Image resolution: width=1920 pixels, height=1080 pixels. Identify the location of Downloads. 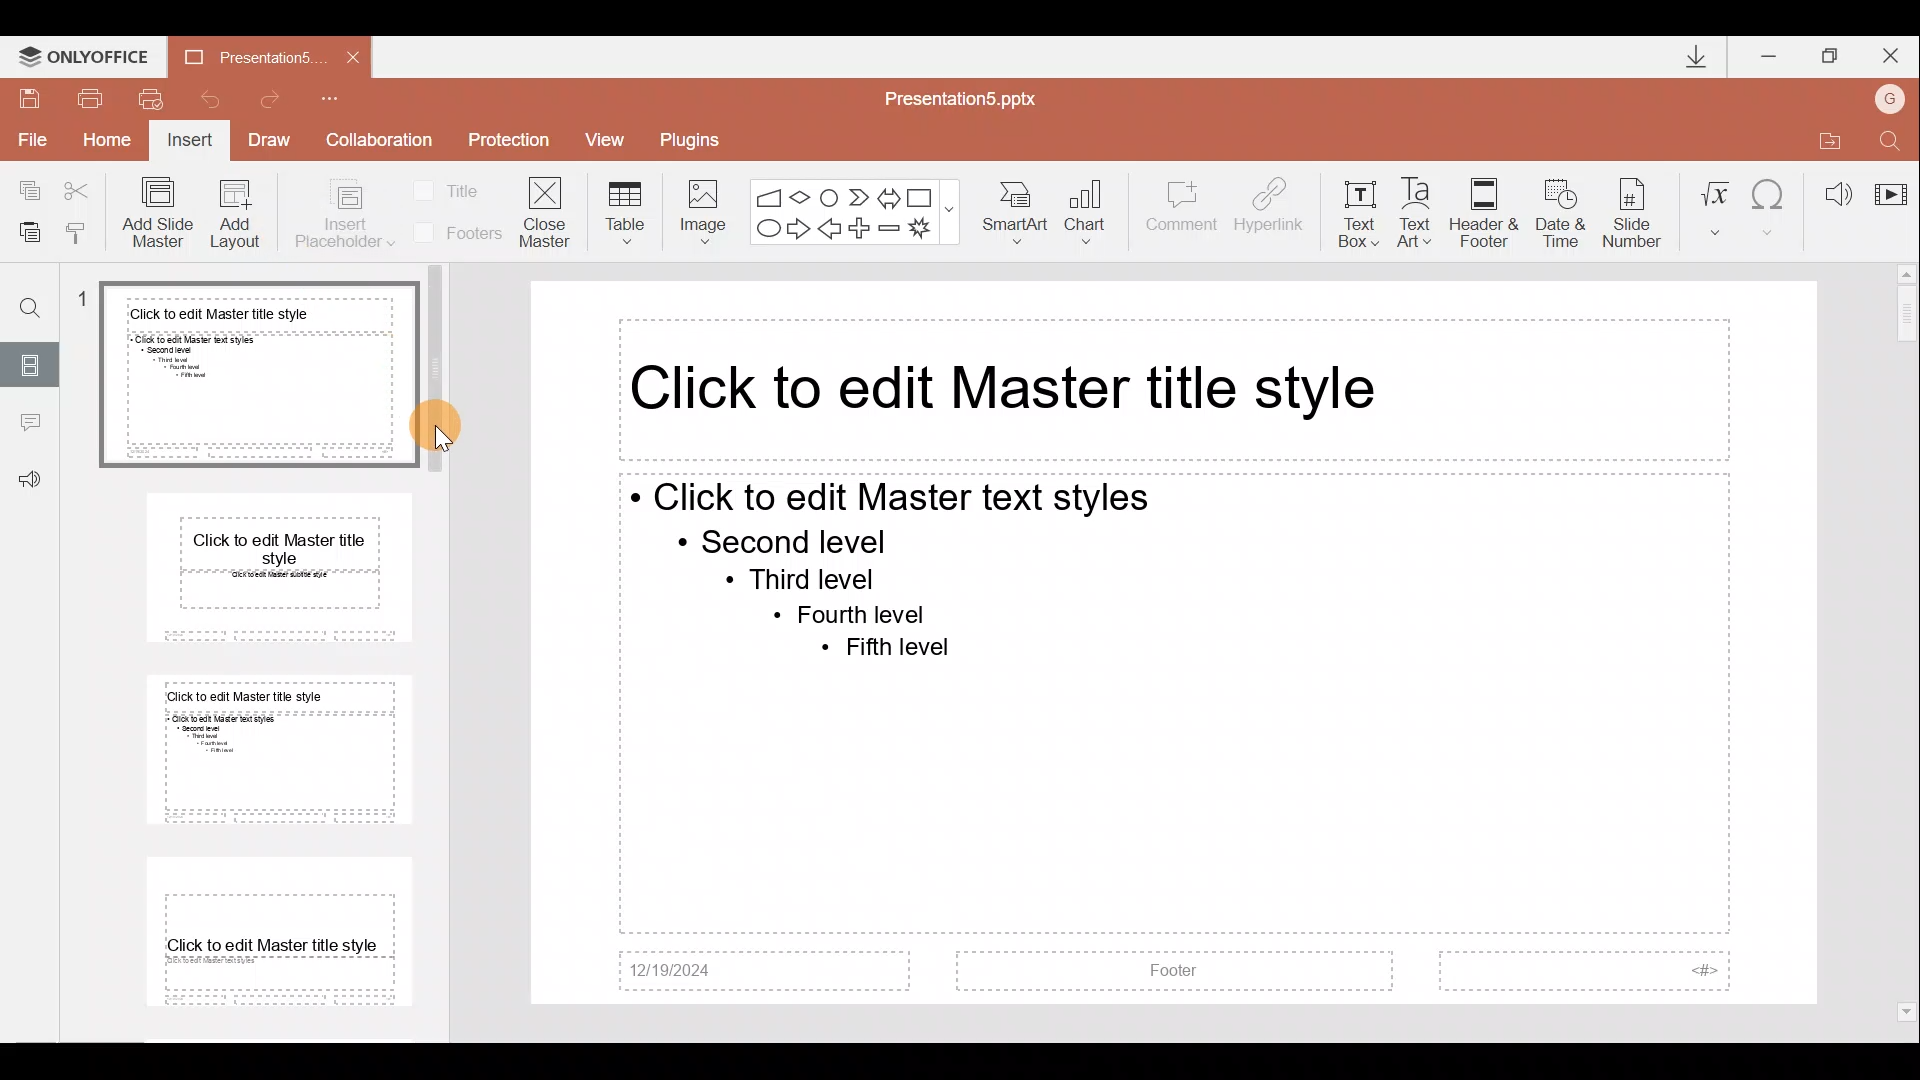
(1688, 56).